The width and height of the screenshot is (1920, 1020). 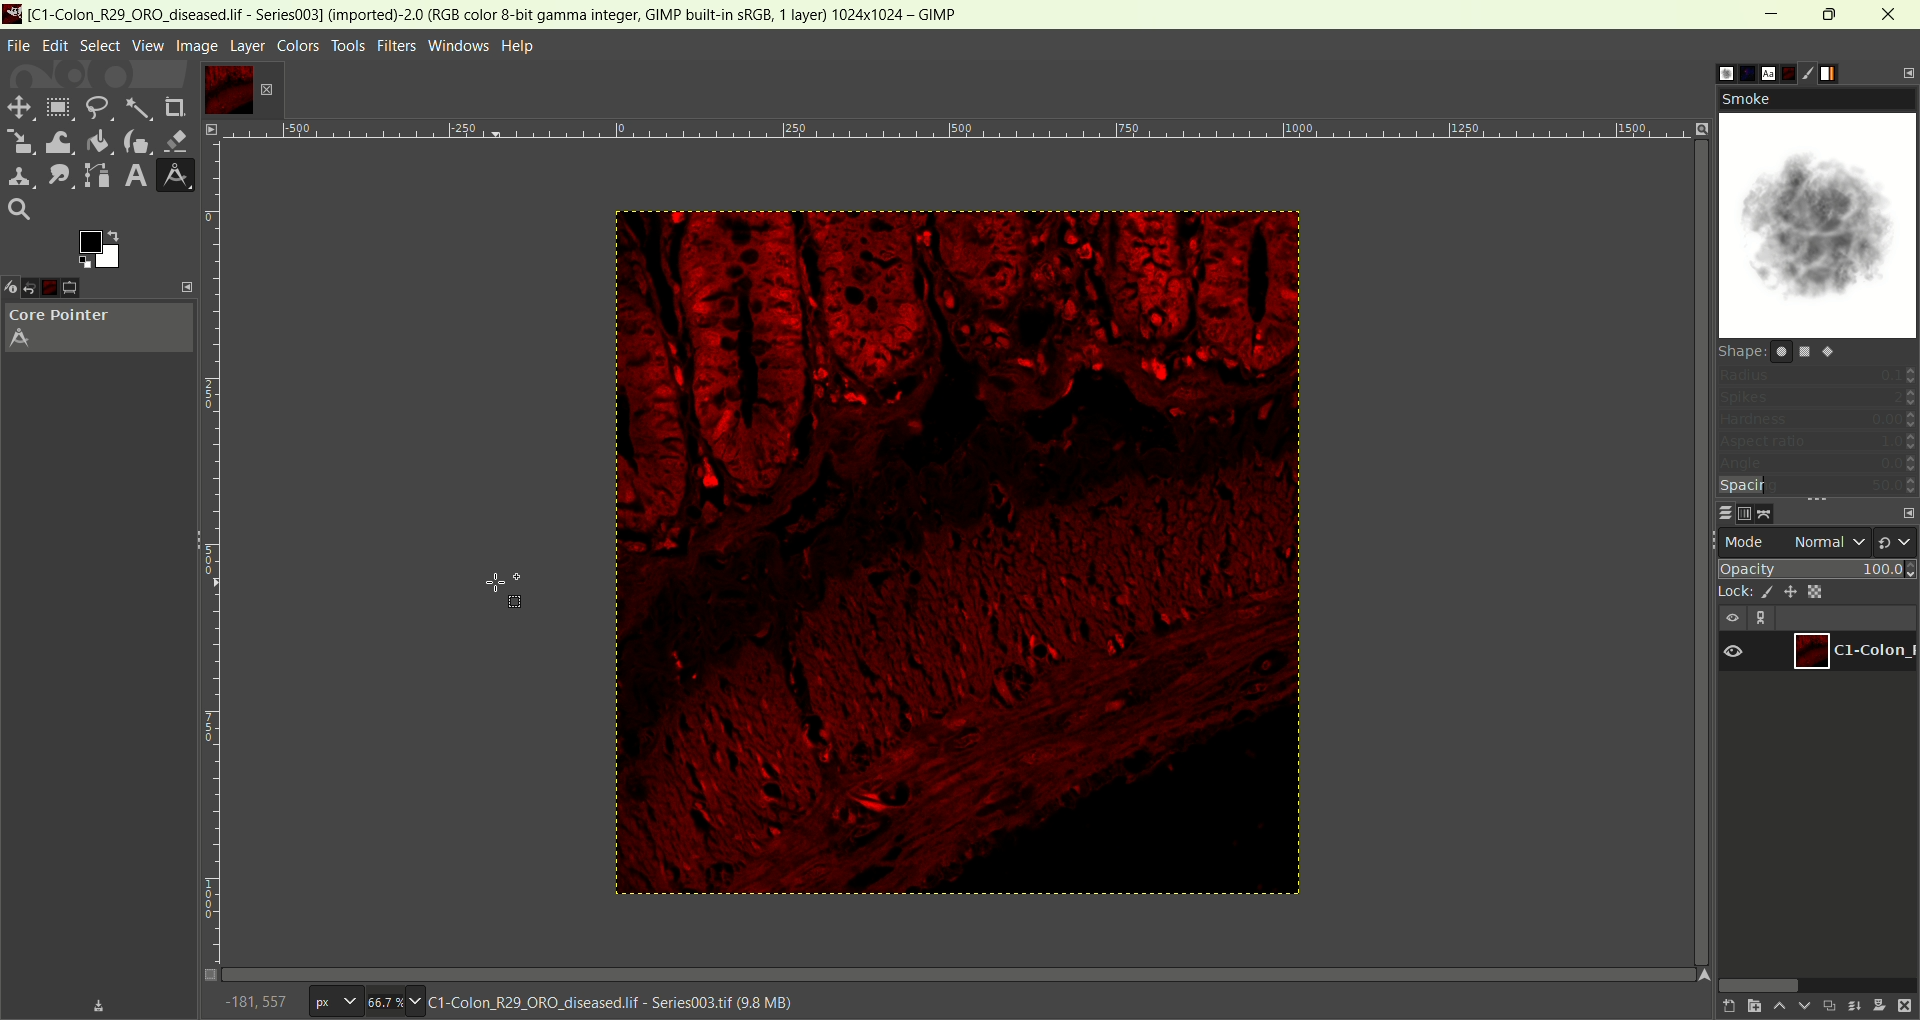 I want to click on radius, so click(x=1818, y=378).